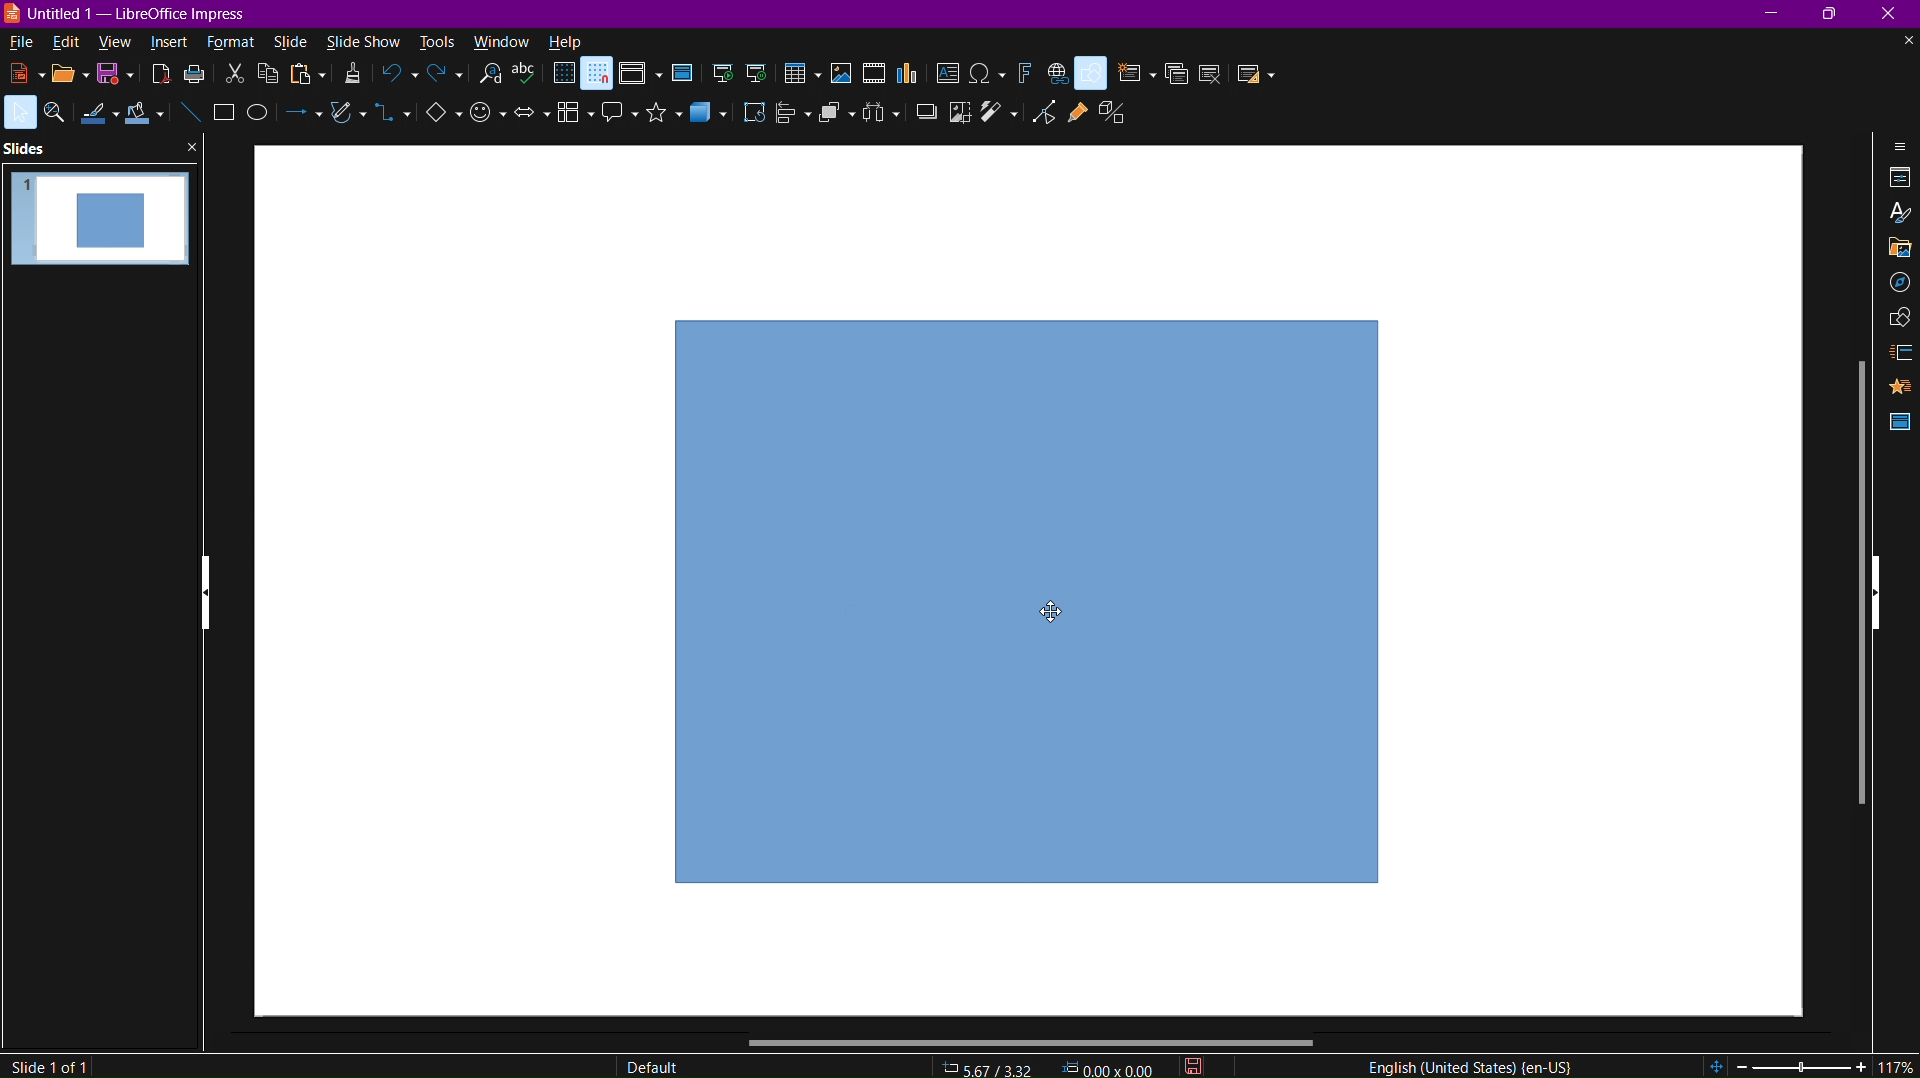  What do you see at coordinates (1052, 611) in the screenshot?
I see `cursor` at bounding box center [1052, 611].